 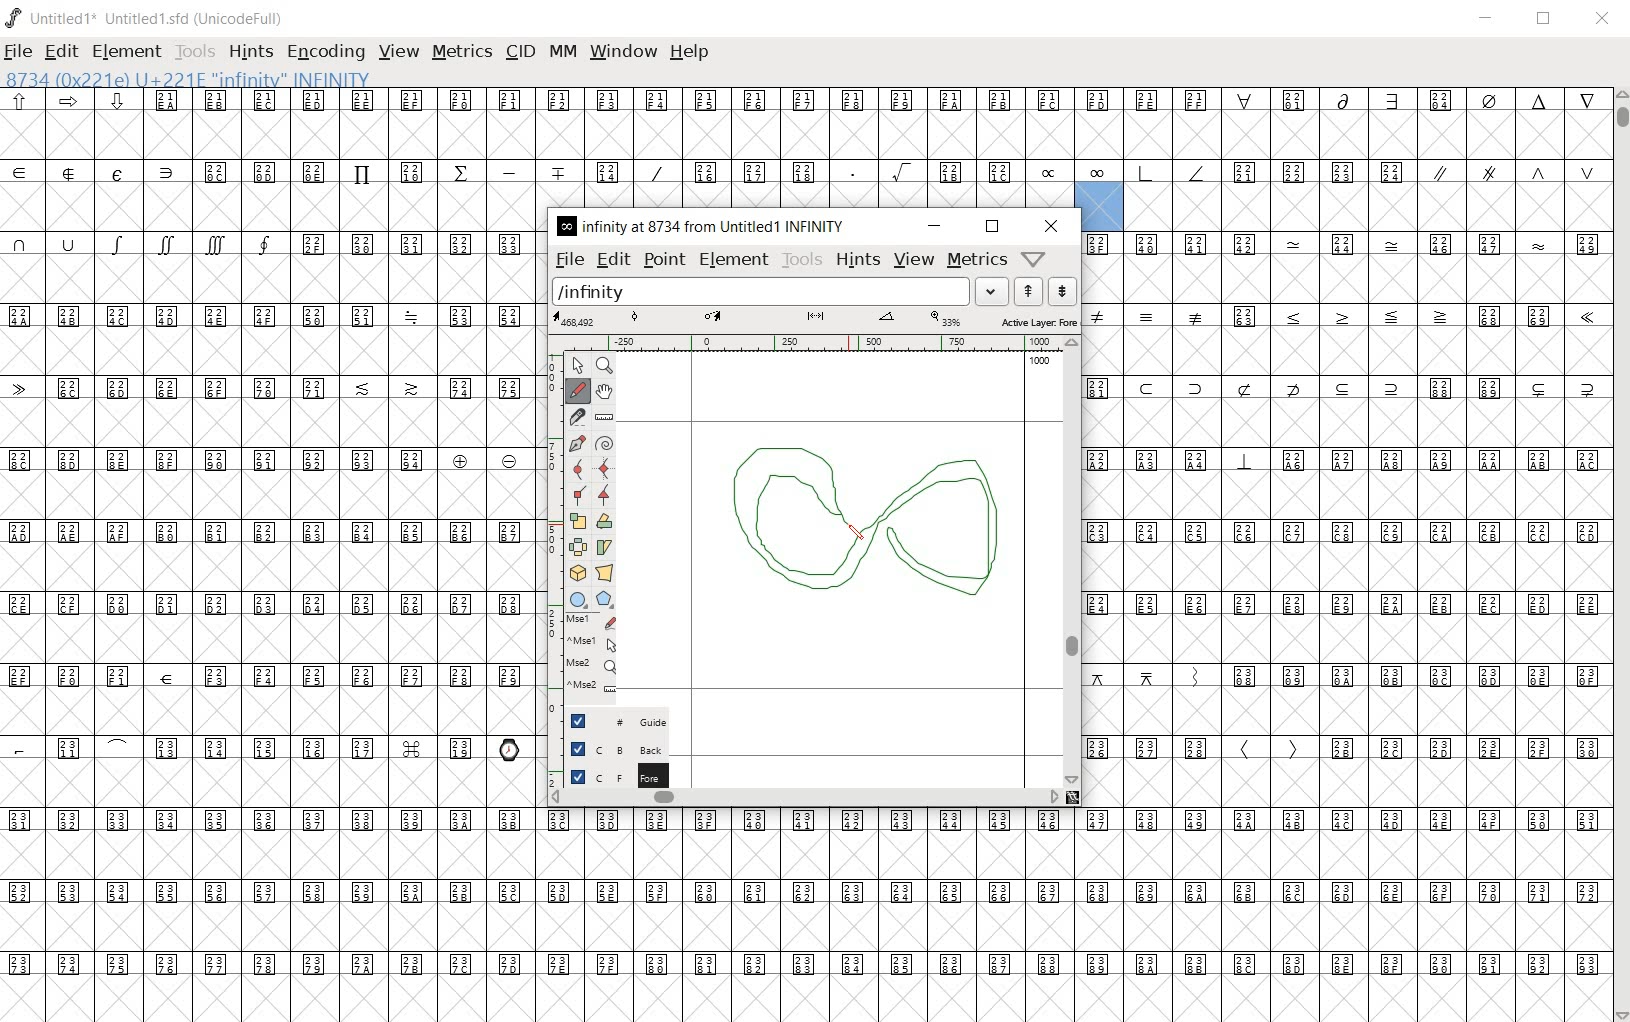 I want to click on rotate the selection in 3D and project back to plane, so click(x=575, y=572).